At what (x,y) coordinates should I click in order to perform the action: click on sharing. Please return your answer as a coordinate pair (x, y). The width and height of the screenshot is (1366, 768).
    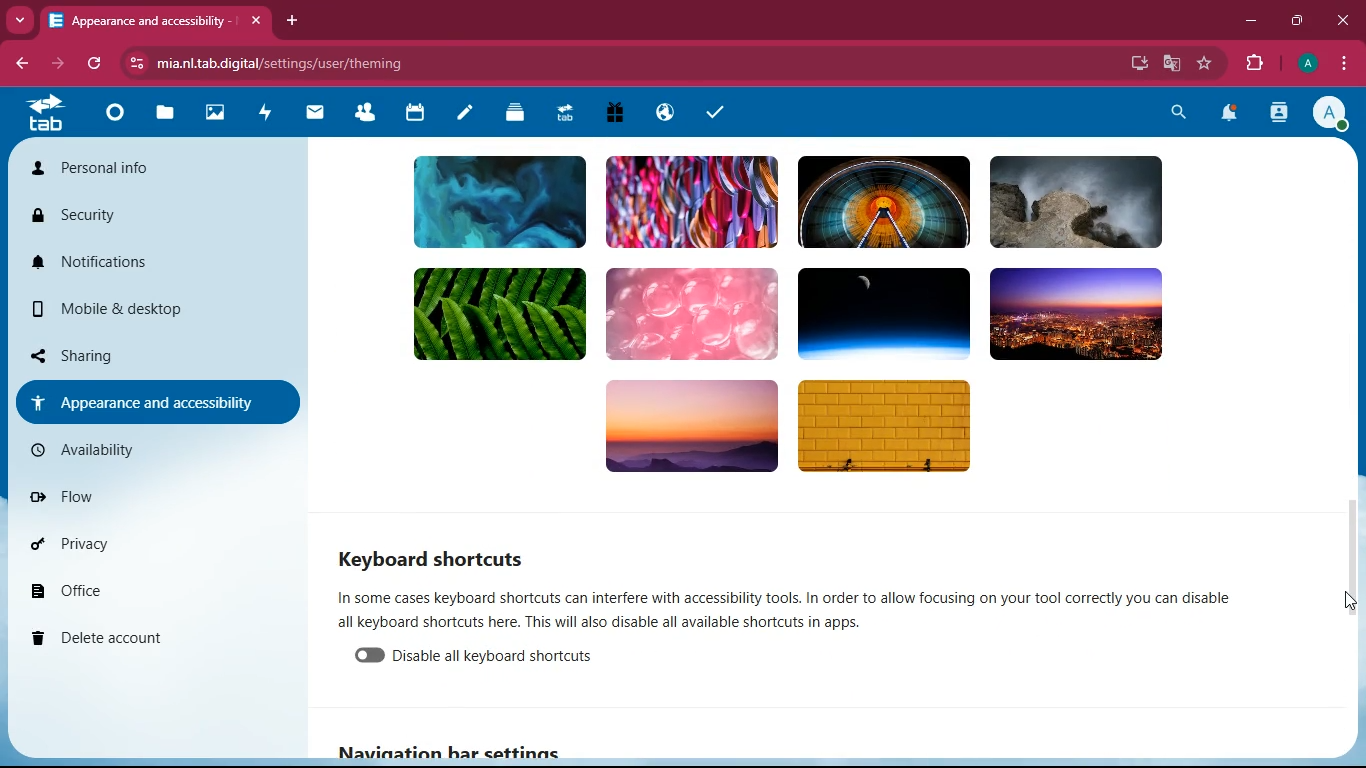
    Looking at the image, I should click on (125, 353).